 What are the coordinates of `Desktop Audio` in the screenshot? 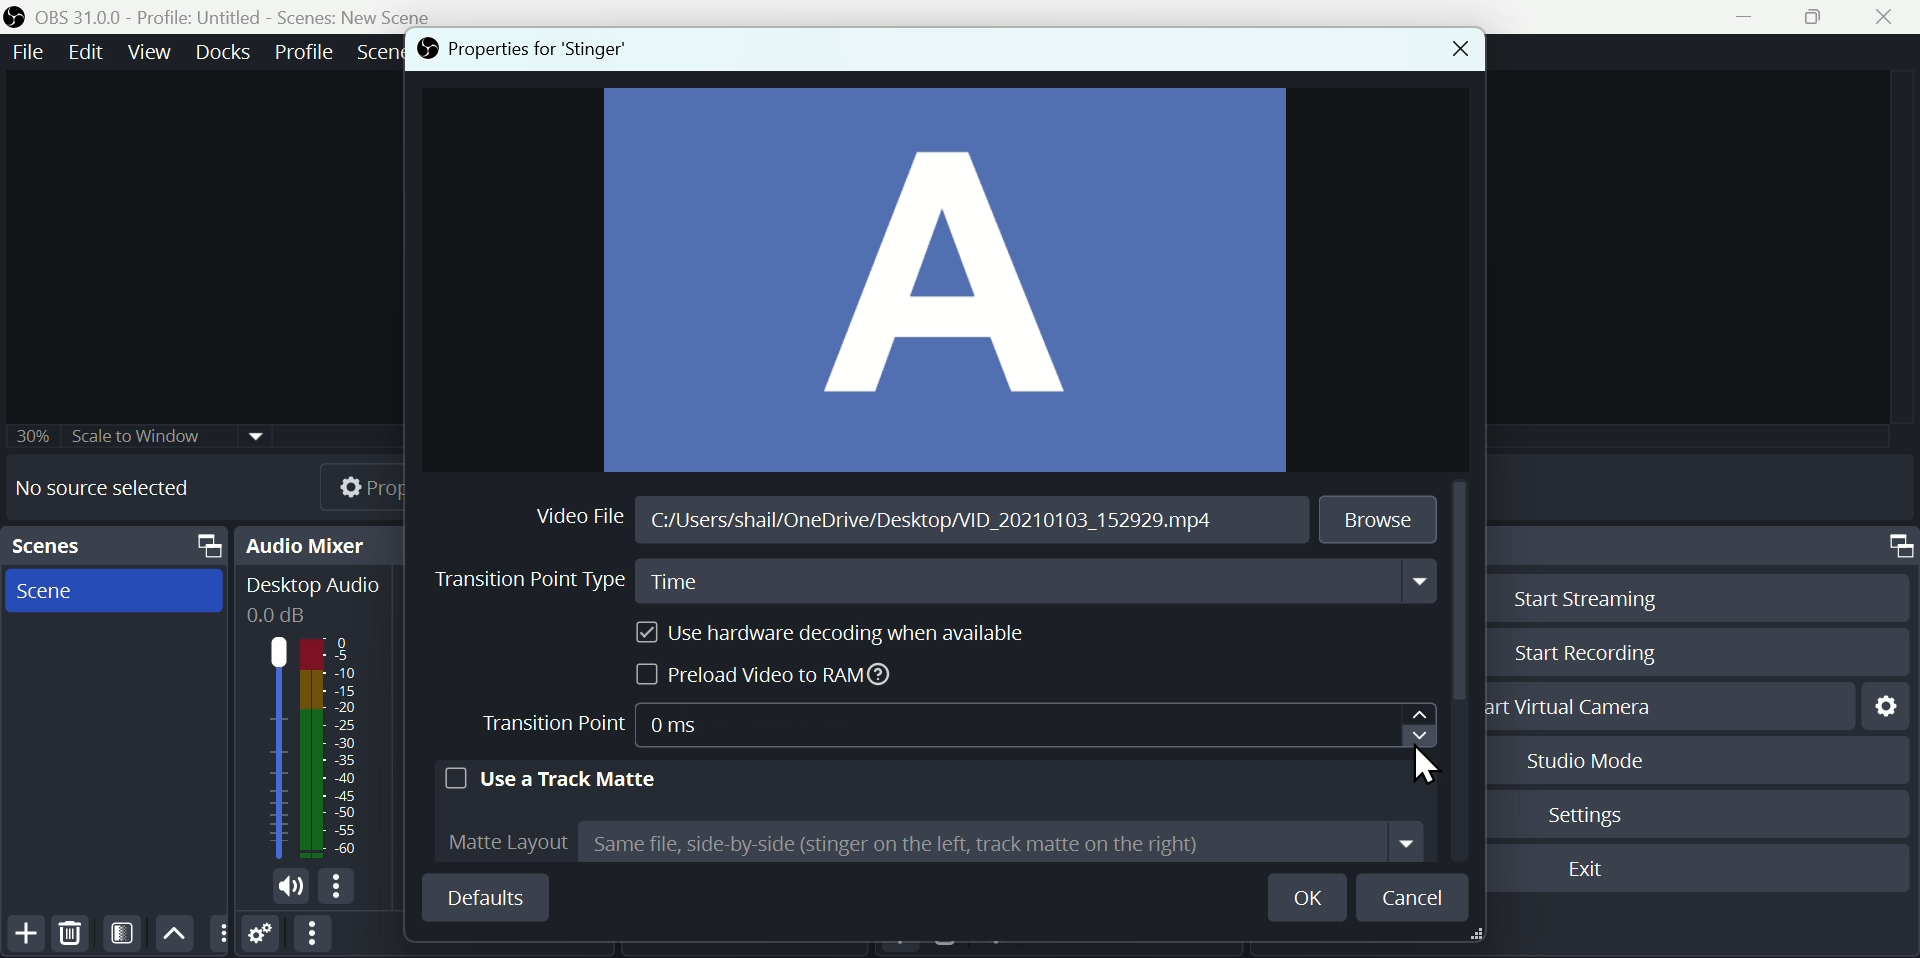 It's located at (311, 598).